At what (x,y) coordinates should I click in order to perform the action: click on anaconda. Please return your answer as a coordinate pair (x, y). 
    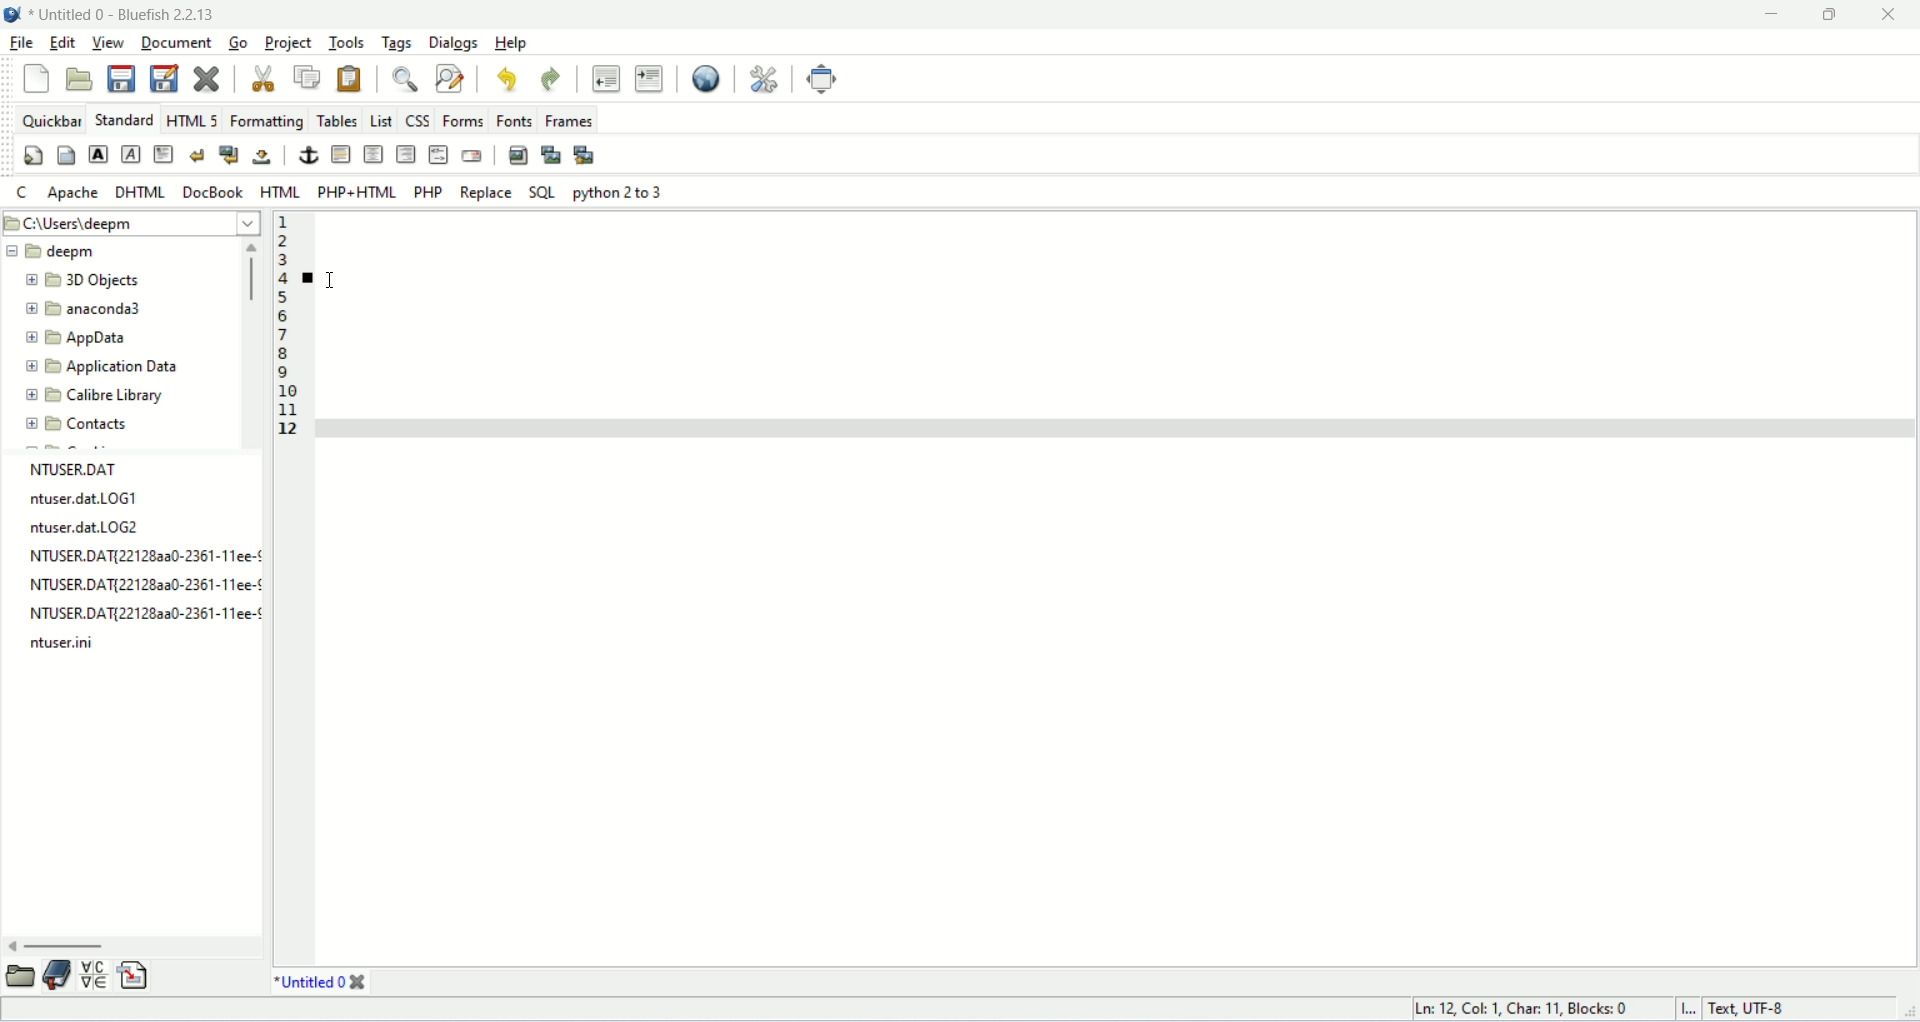
    Looking at the image, I should click on (90, 309).